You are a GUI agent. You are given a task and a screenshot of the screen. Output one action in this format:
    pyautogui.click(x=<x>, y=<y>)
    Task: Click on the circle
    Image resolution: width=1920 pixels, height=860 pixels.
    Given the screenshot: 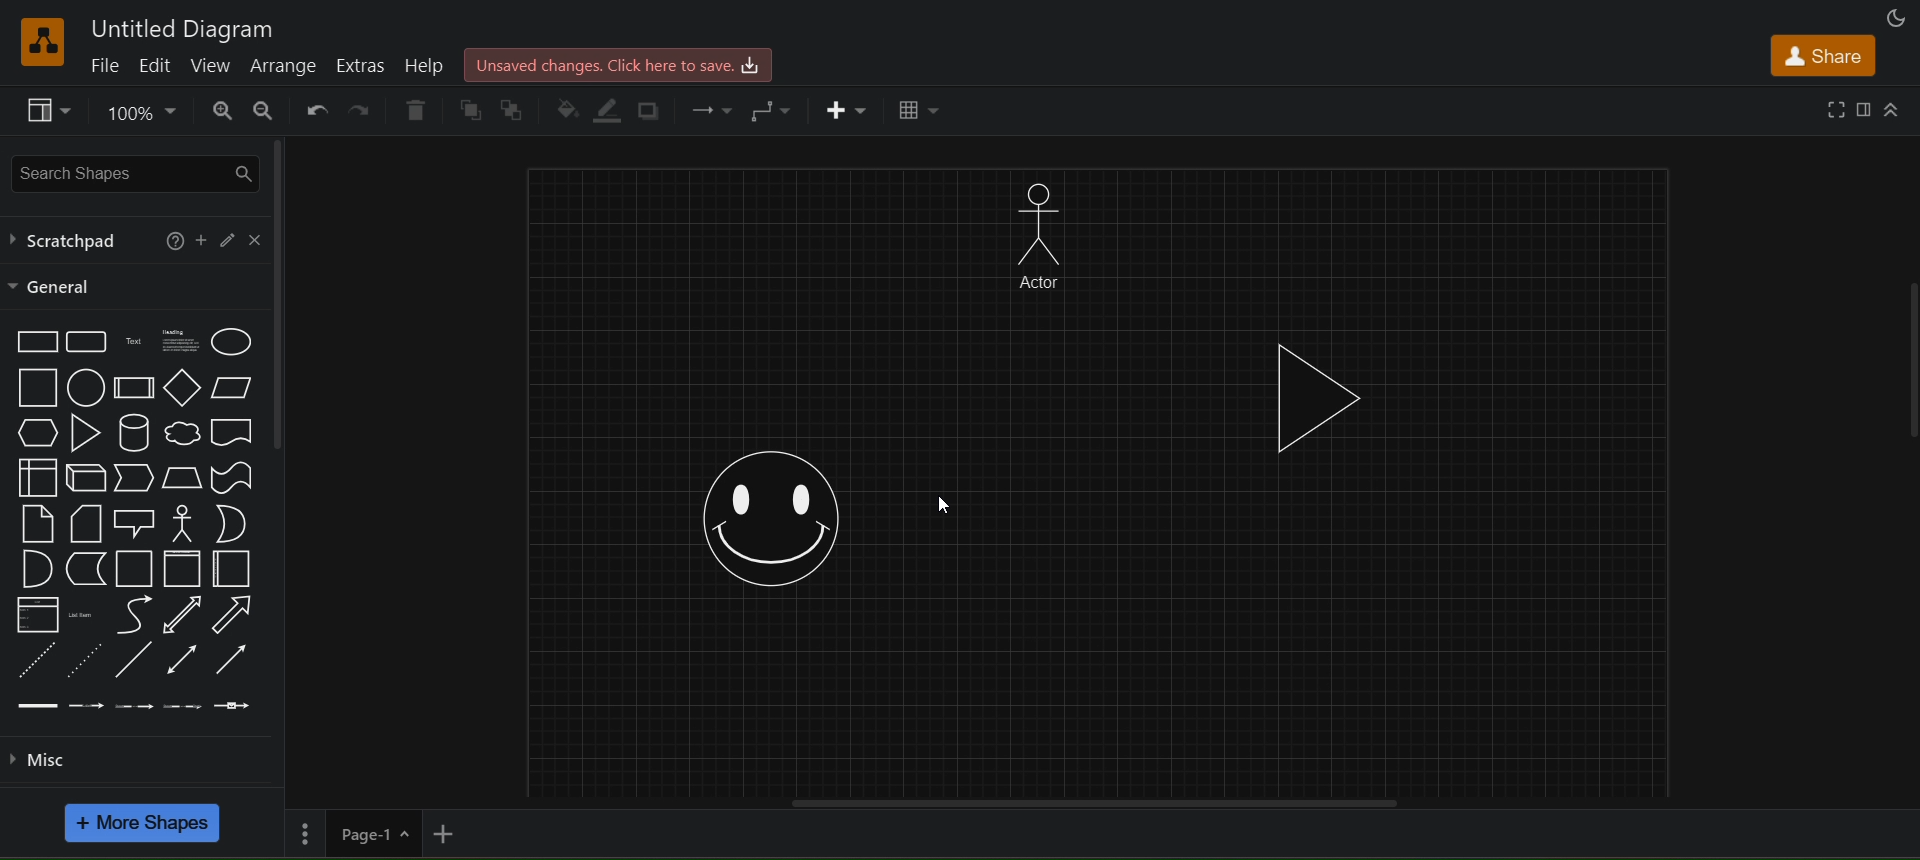 What is the action you would take?
    pyautogui.click(x=85, y=385)
    